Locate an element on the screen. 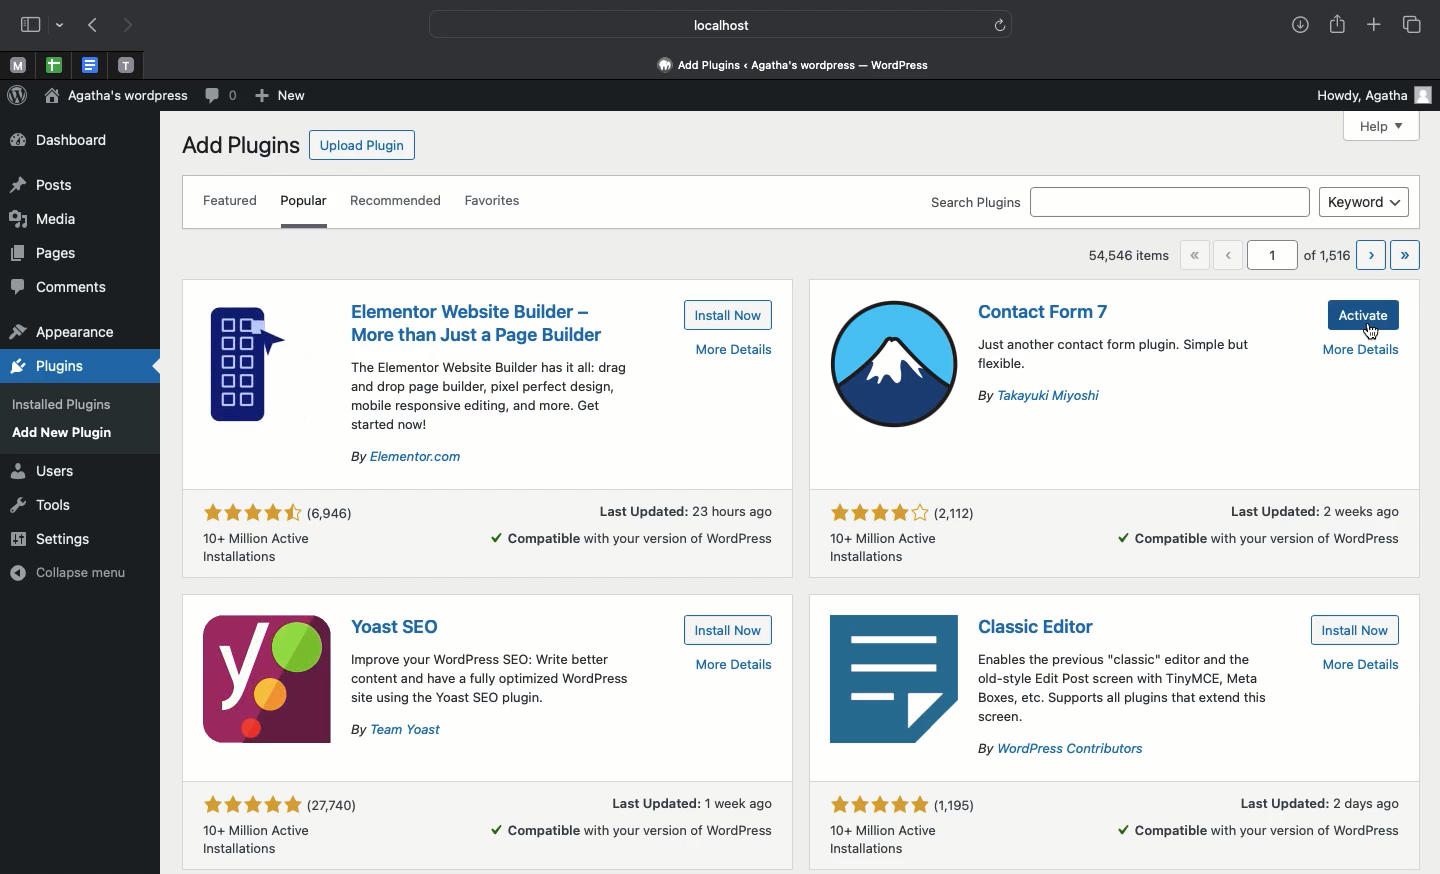 Image resolution: width=1440 pixels, height=874 pixels. Tabs is located at coordinates (1413, 24).